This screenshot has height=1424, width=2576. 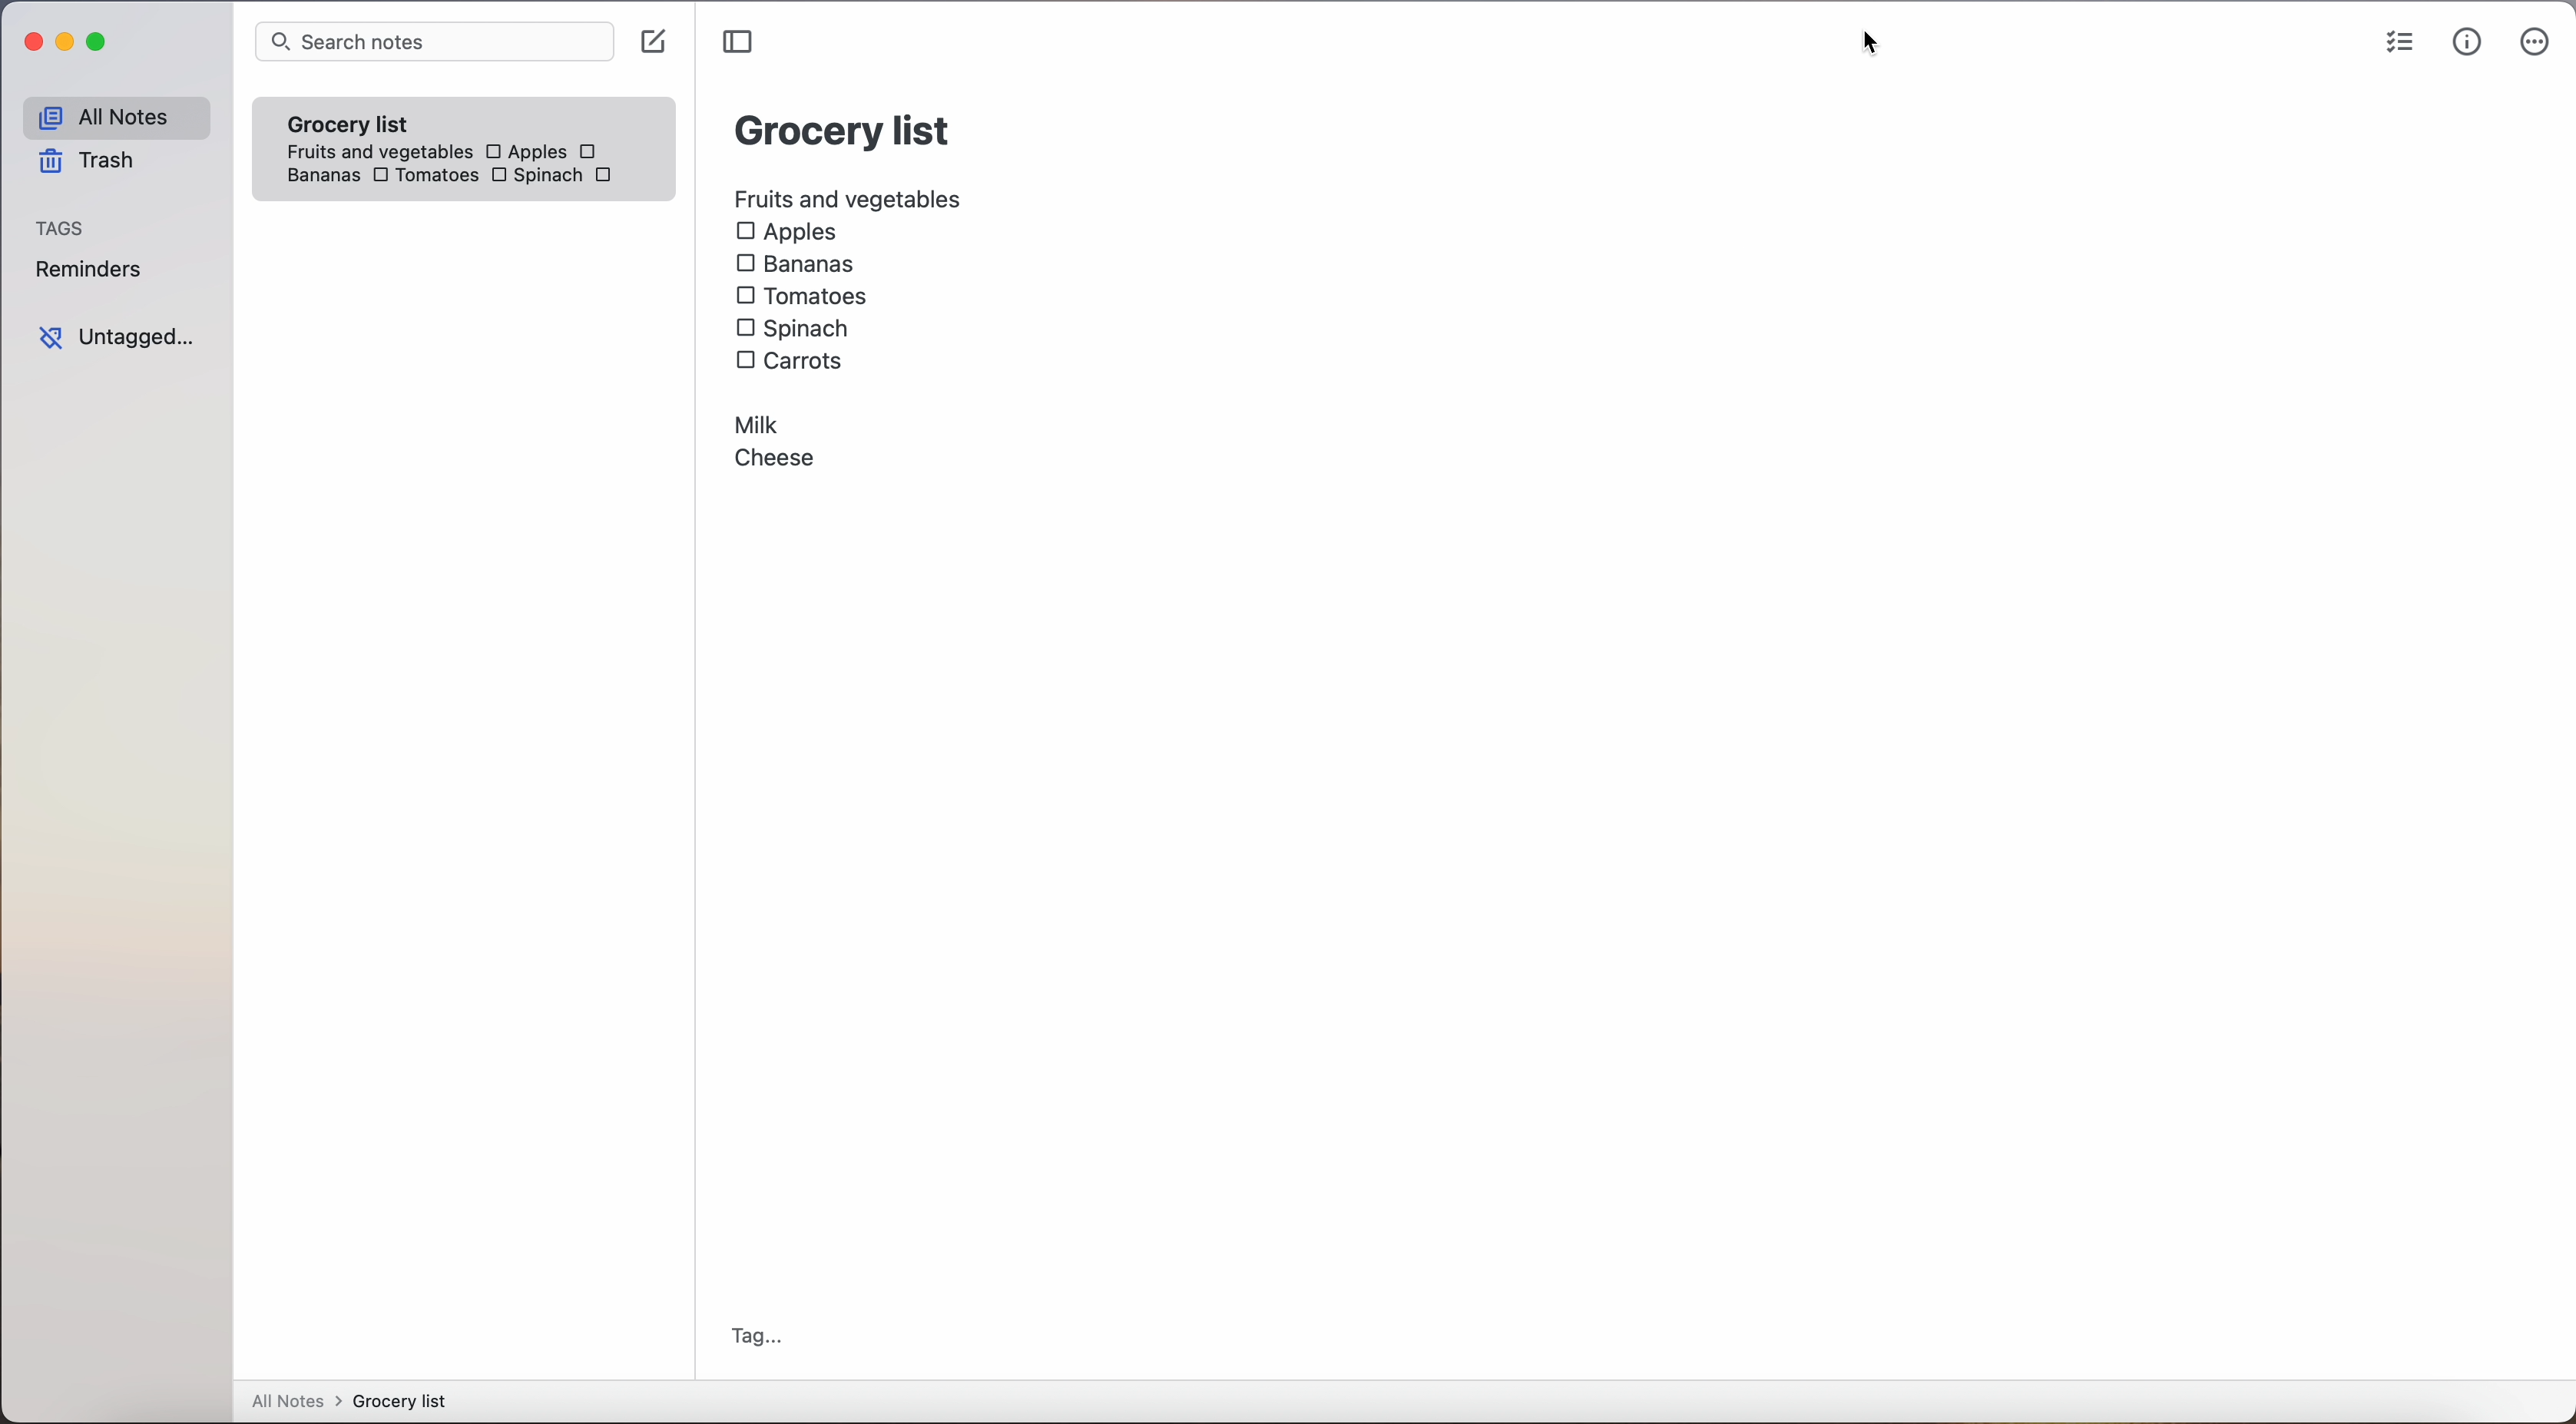 What do you see at coordinates (116, 337) in the screenshot?
I see `untagged` at bounding box center [116, 337].